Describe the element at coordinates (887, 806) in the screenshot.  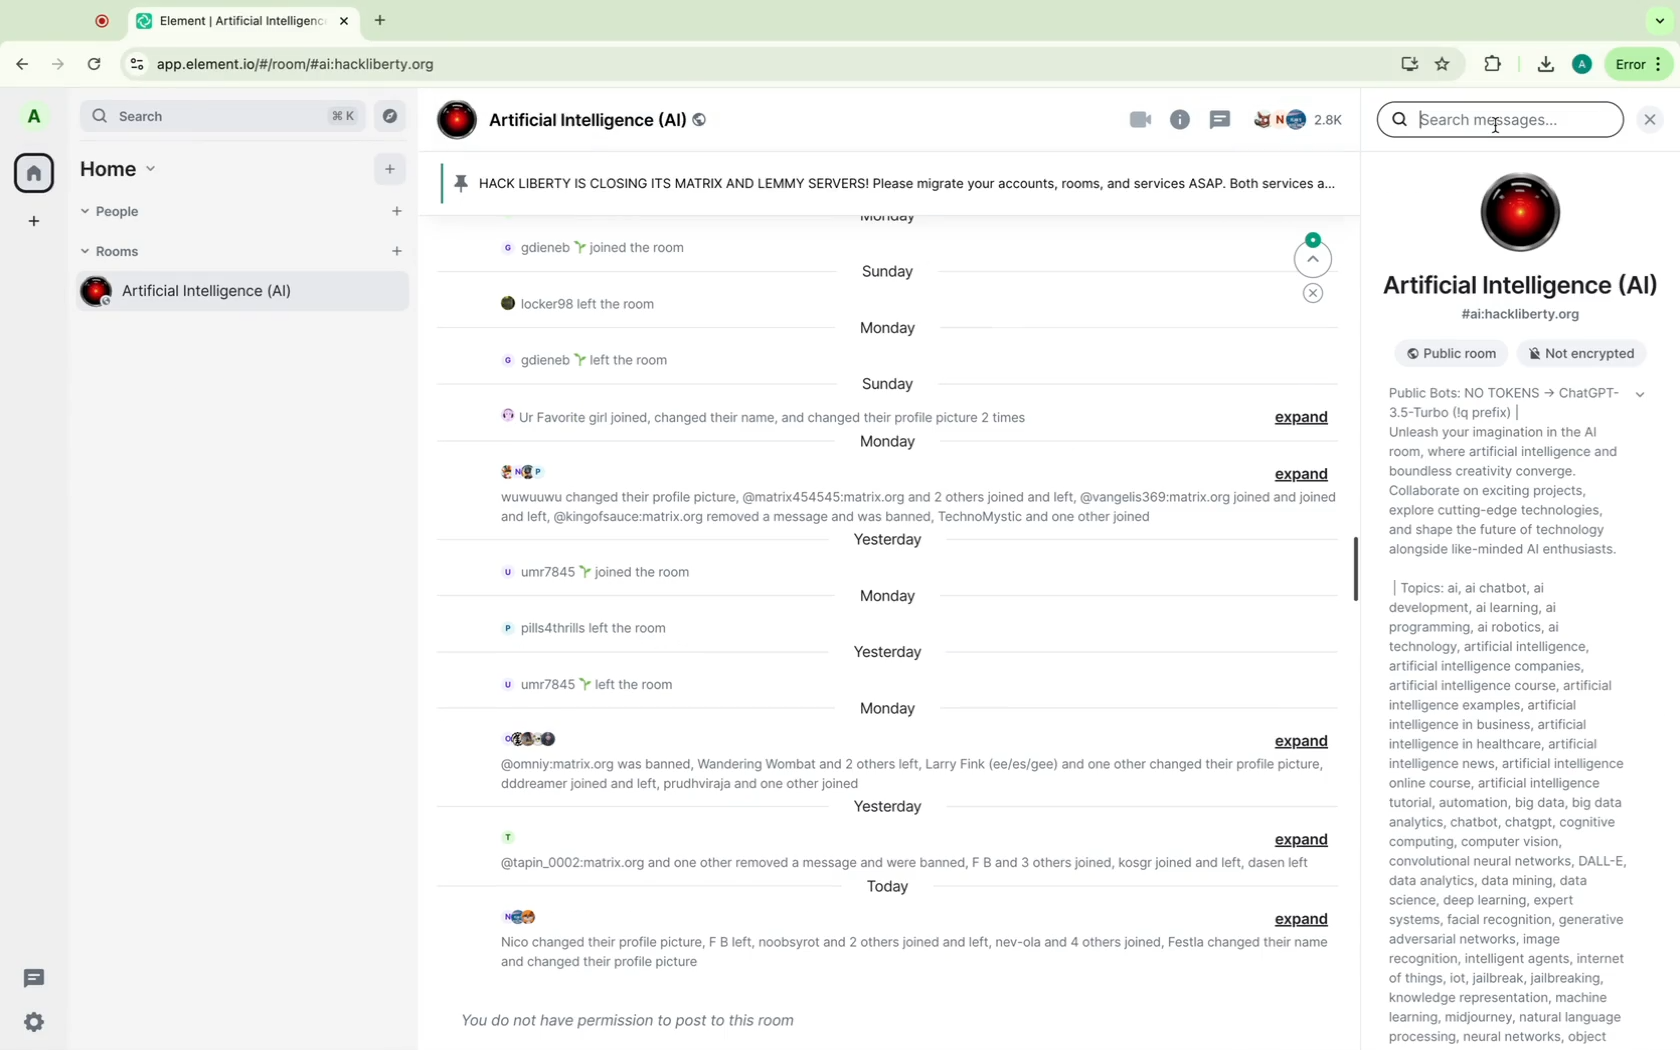
I see `day` at that location.